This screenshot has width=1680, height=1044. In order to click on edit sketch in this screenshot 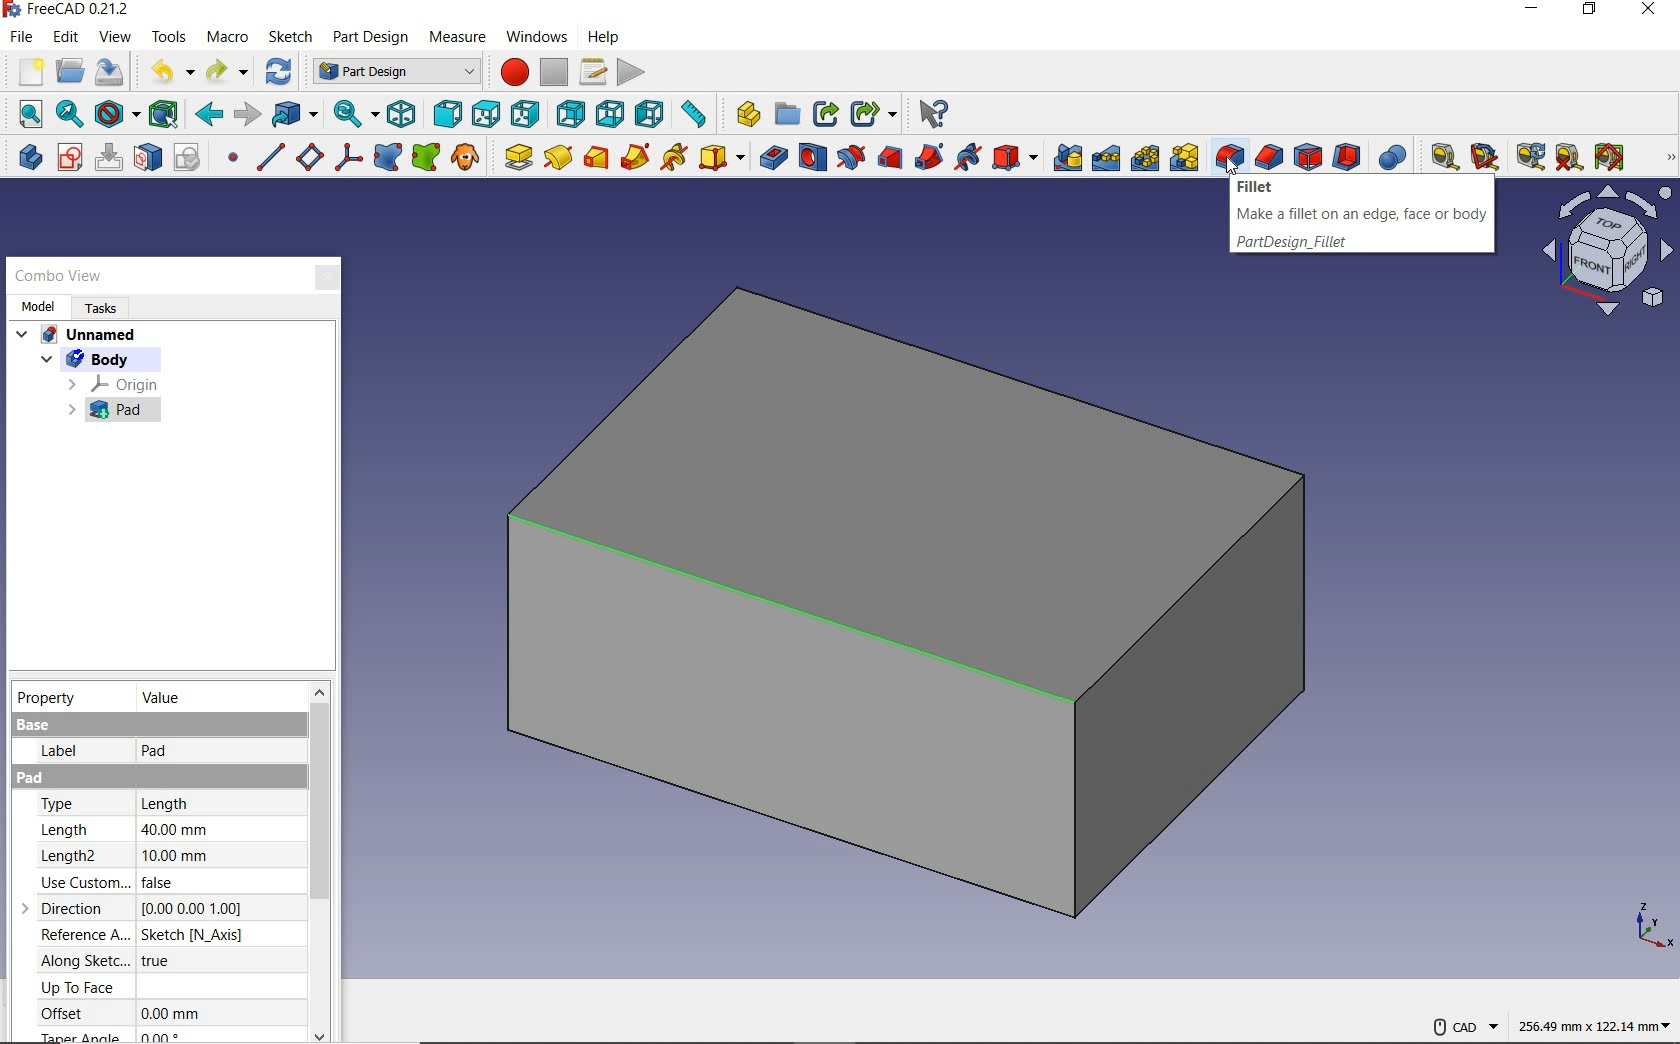, I will do `click(108, 157)`.